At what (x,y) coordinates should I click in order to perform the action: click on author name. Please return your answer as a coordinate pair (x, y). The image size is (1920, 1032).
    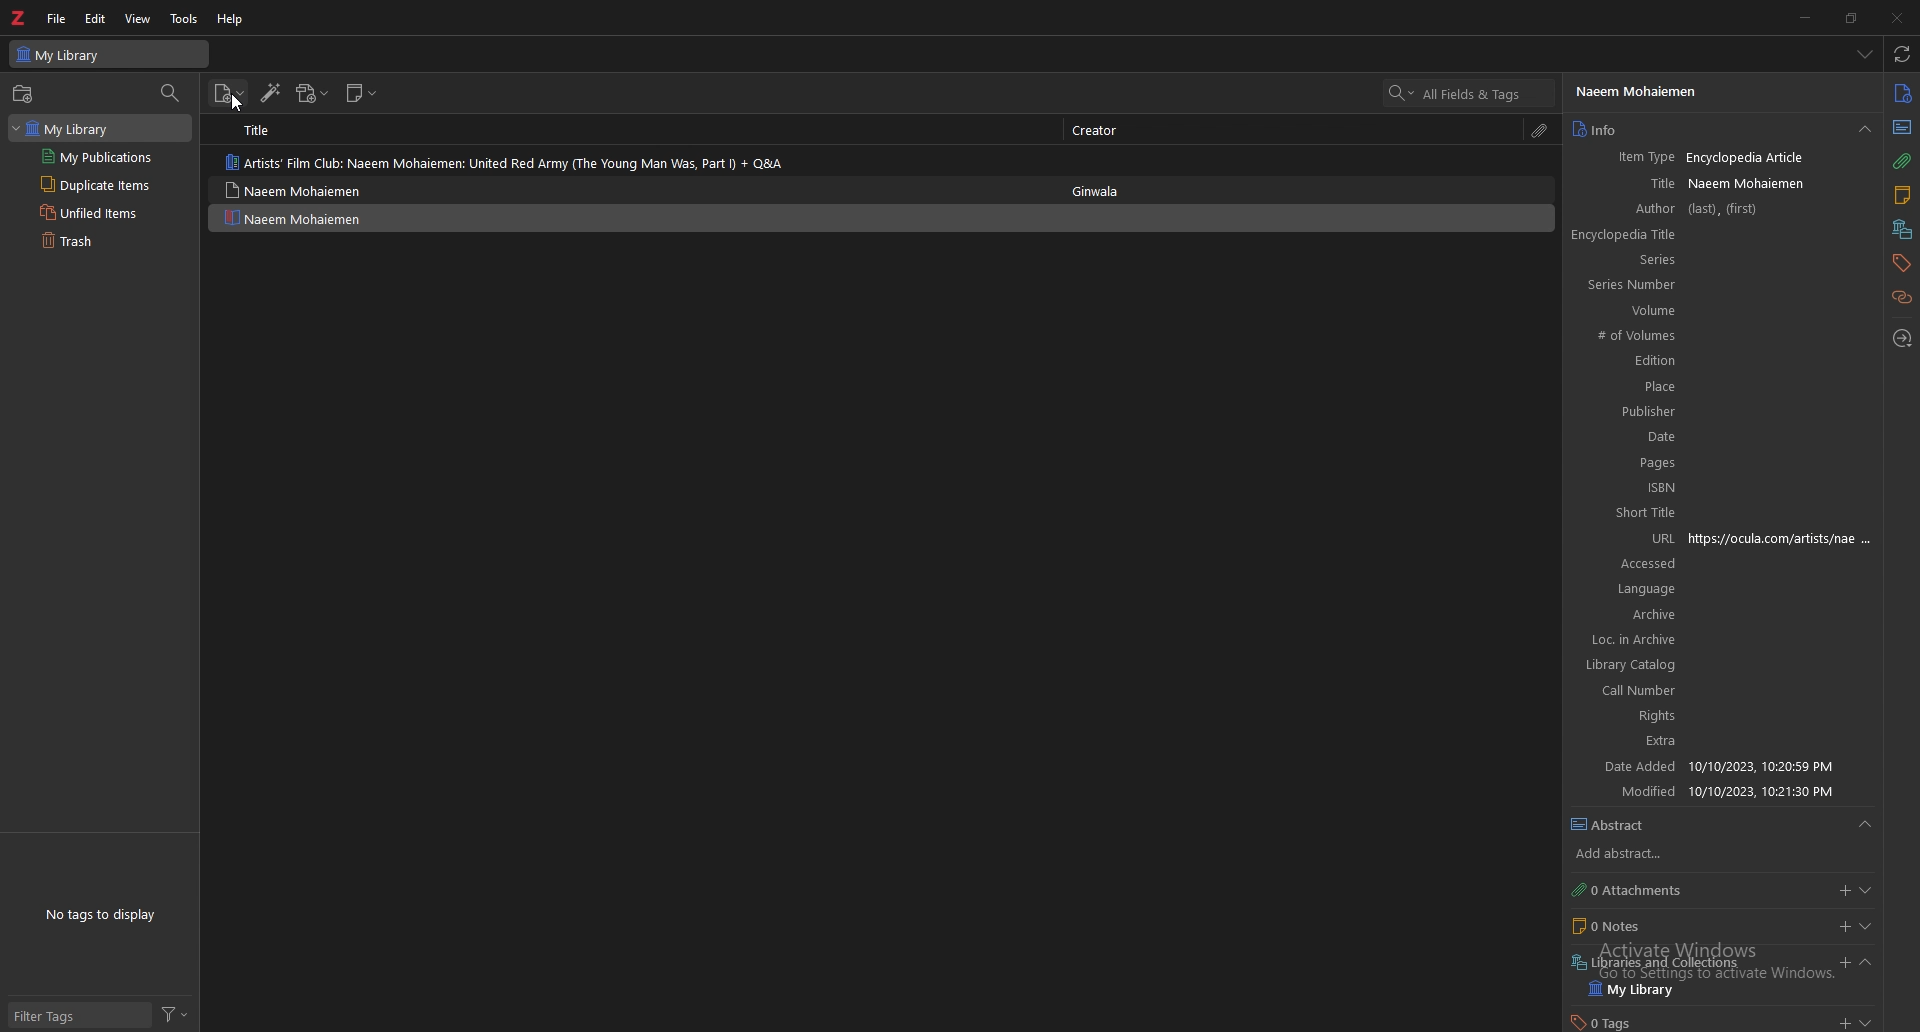
    Looking at the image, I should click on (1717, 91).